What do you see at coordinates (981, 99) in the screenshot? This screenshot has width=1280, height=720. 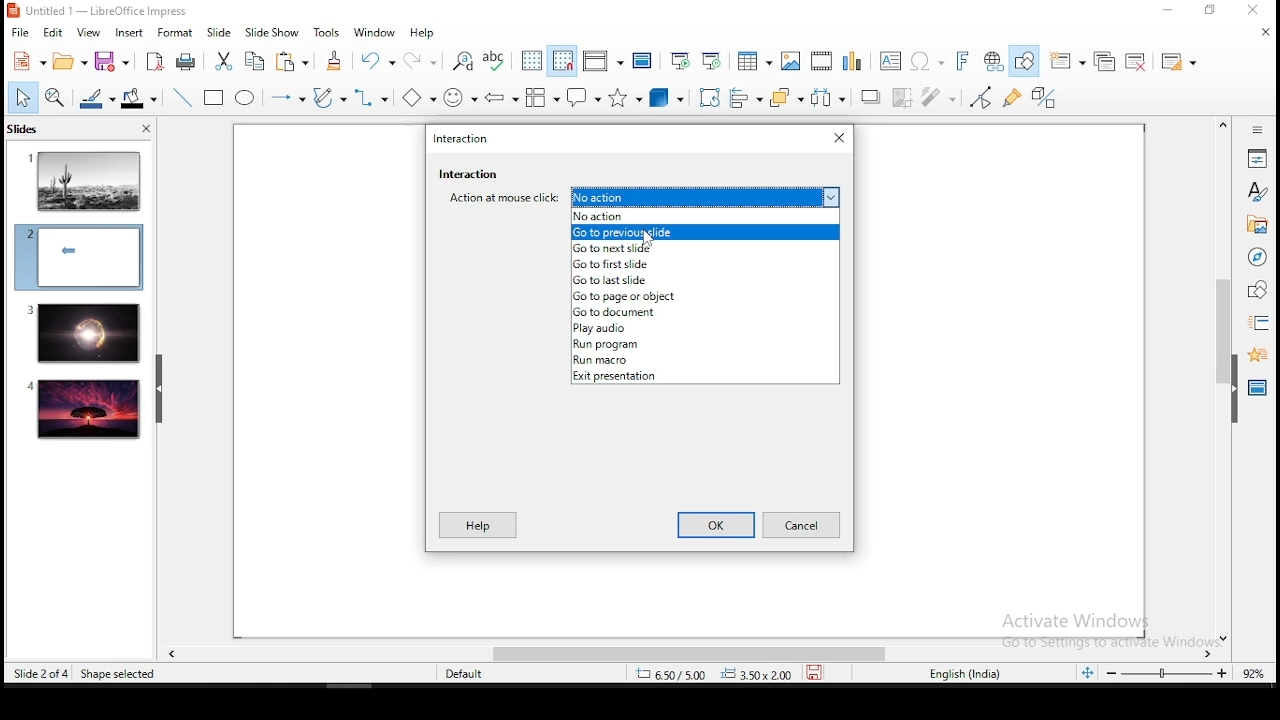 I see `toggle point edit mode` at bounding box center [981, 99].